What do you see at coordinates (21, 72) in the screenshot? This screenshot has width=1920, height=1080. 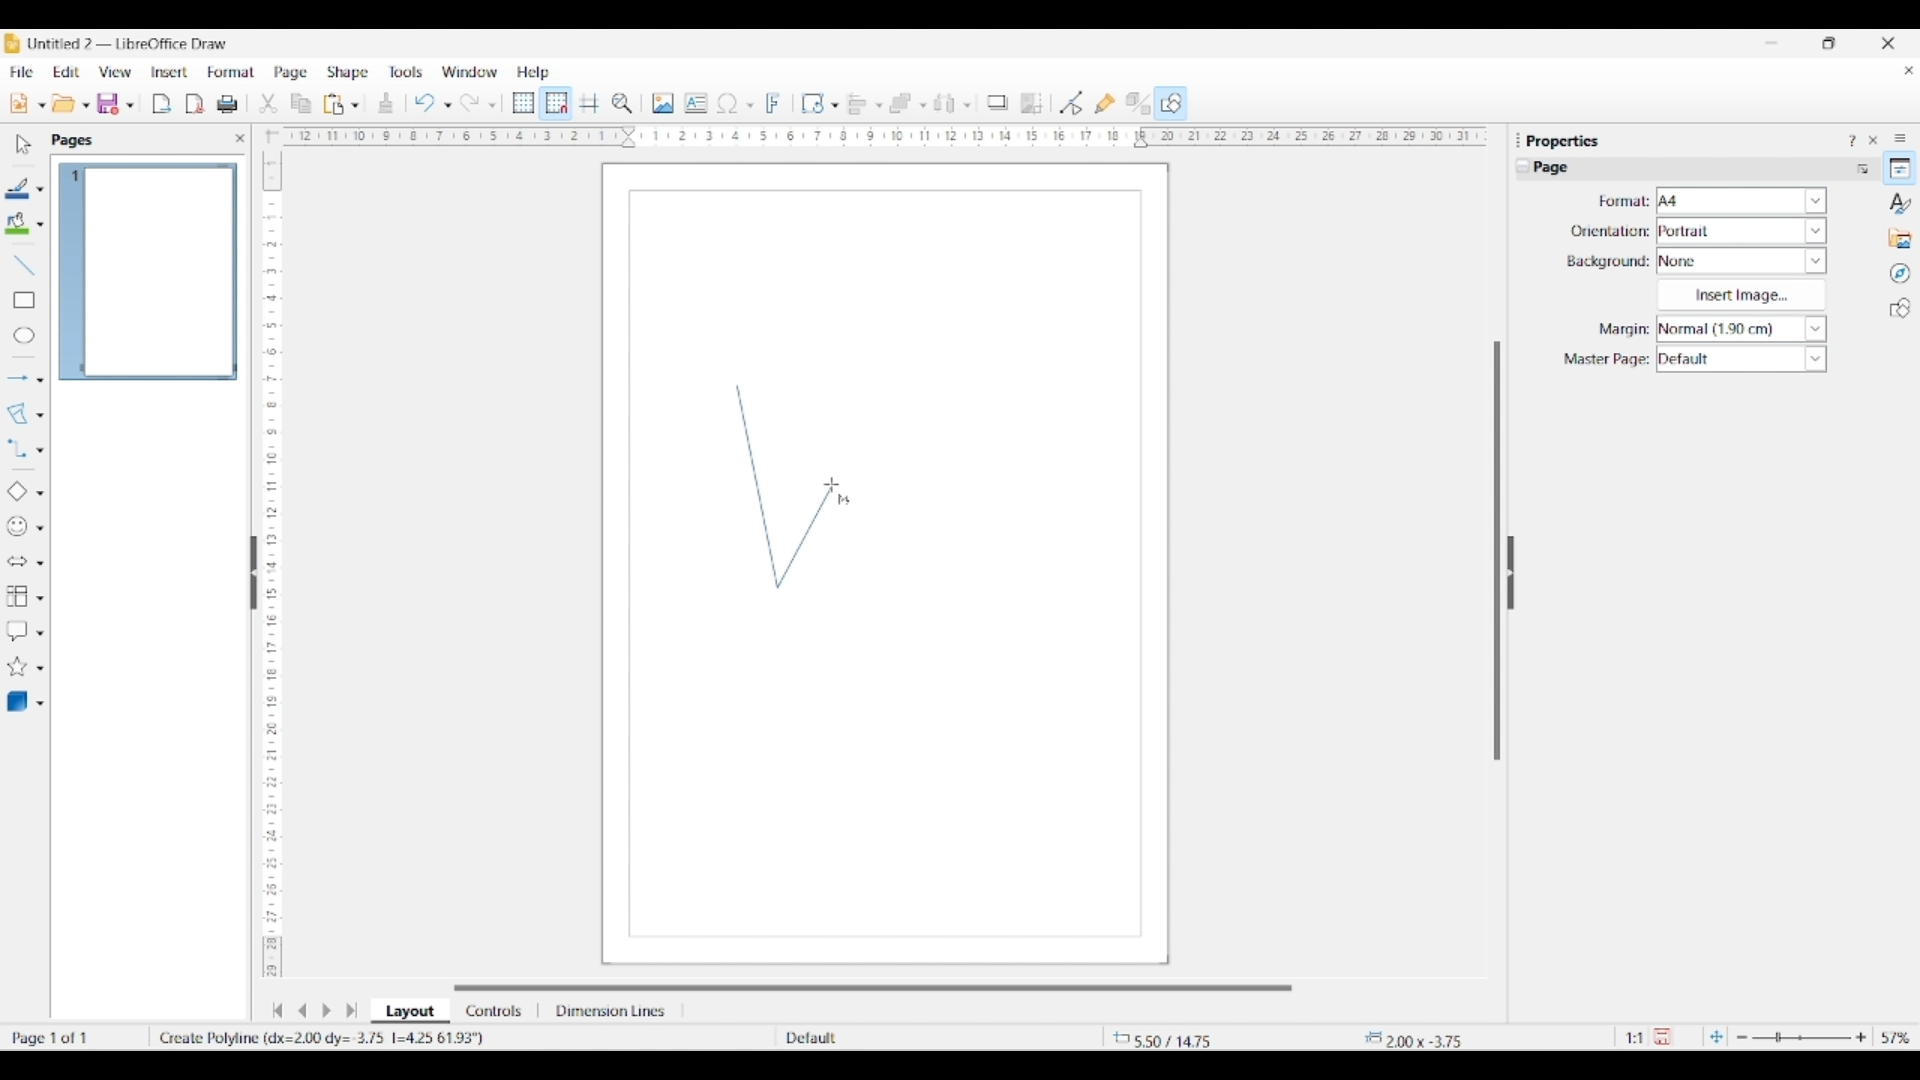 I see `File` at bounding box center [21, 72].